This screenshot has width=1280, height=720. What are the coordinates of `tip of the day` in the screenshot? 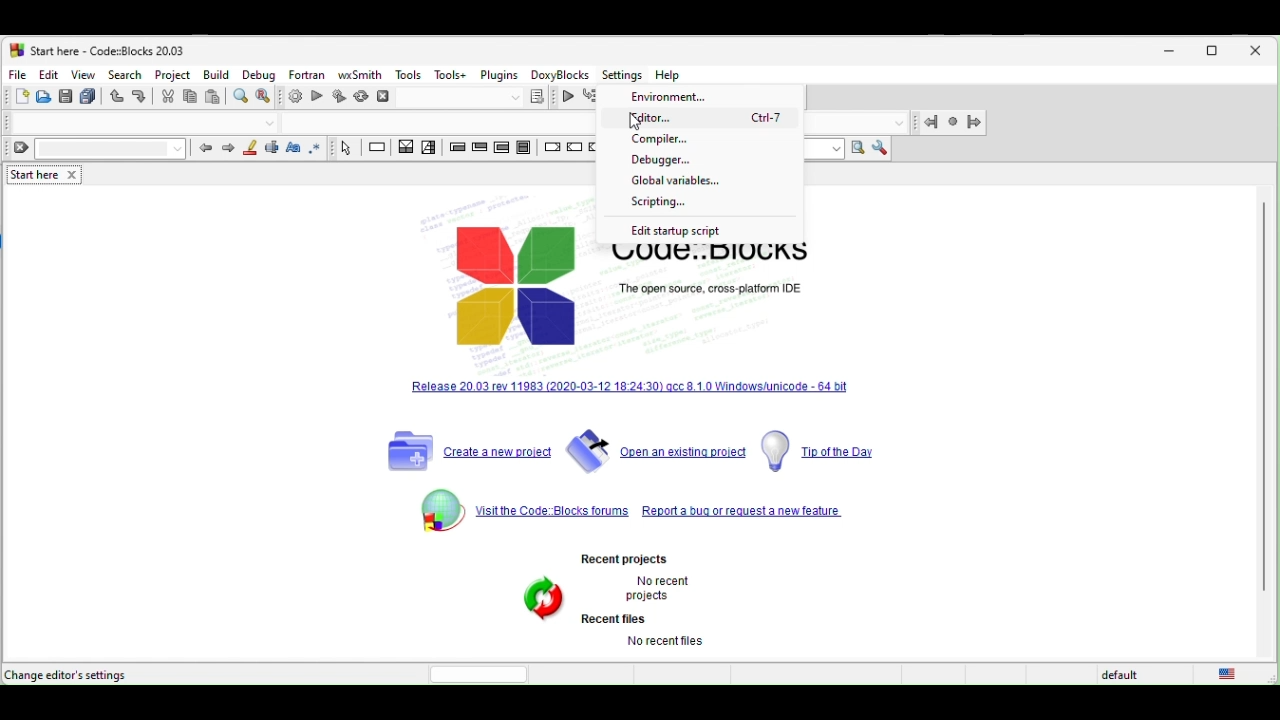 It's located at (827, 448).